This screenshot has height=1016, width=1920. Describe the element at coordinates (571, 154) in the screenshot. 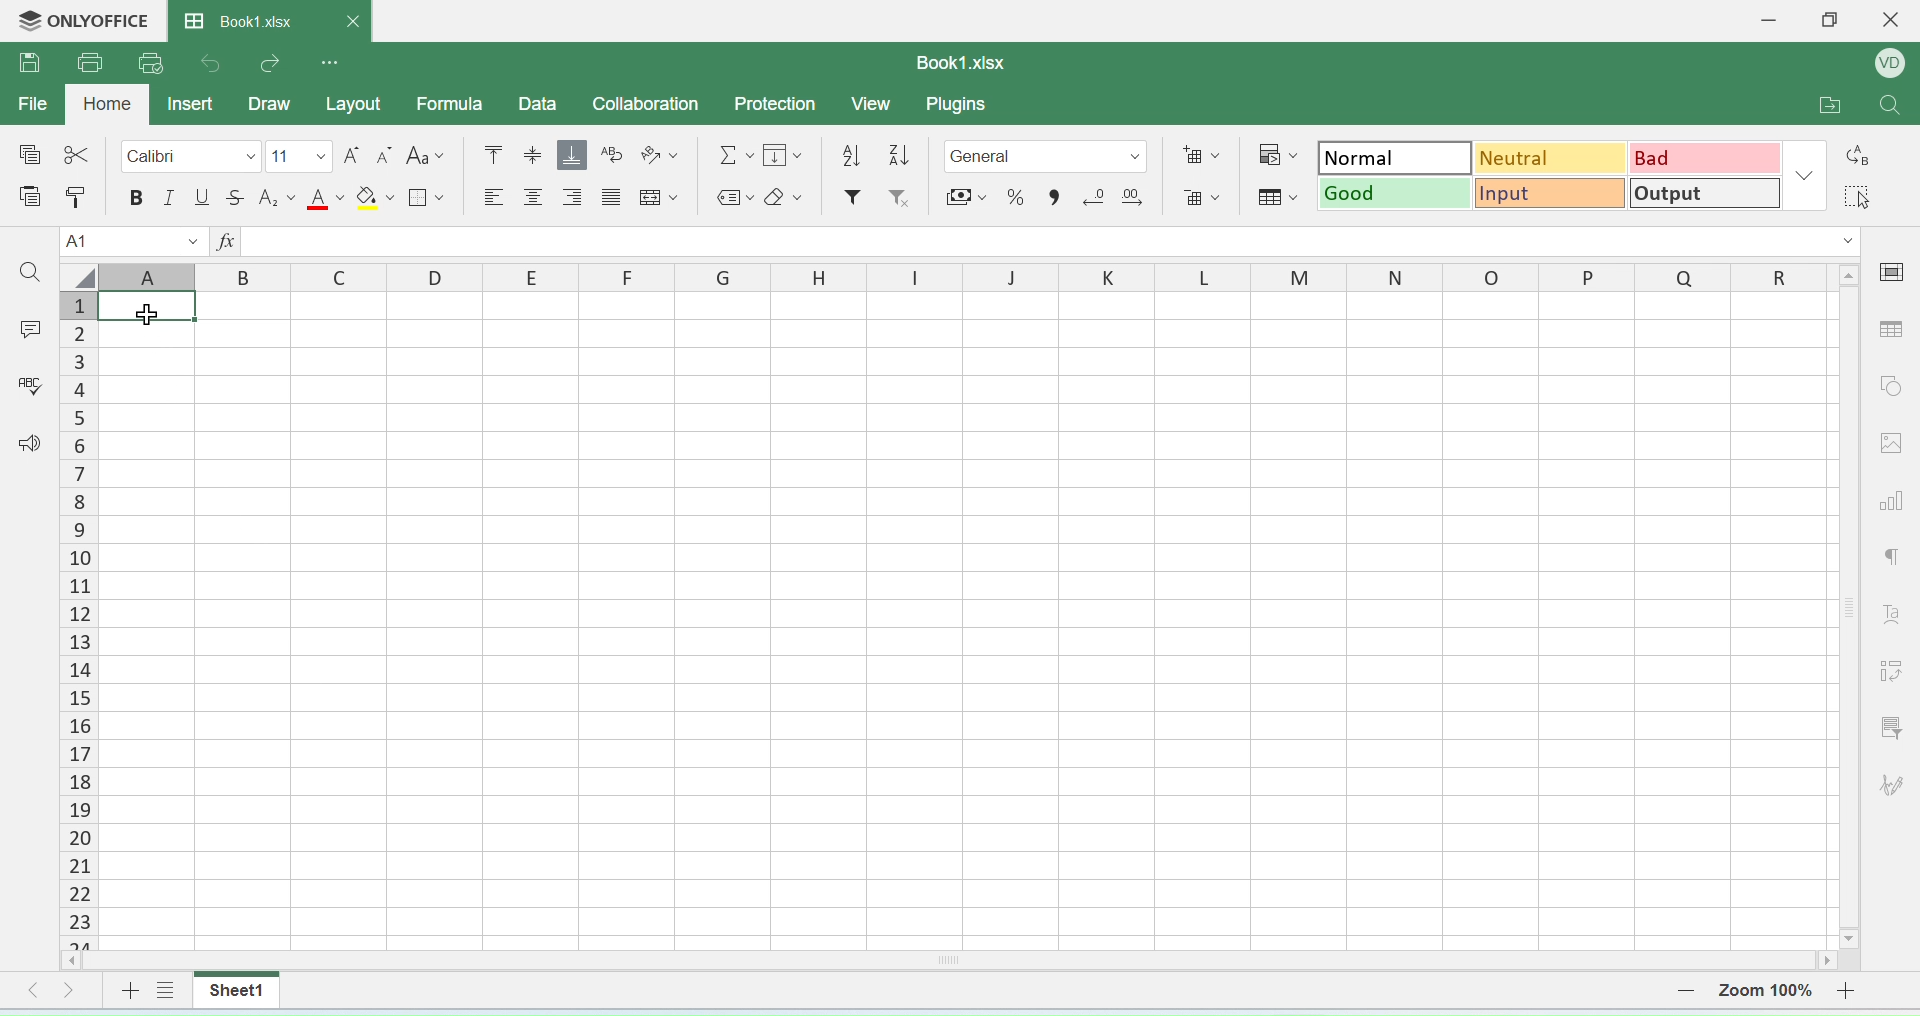

I see `aqlign bottom` at that location.